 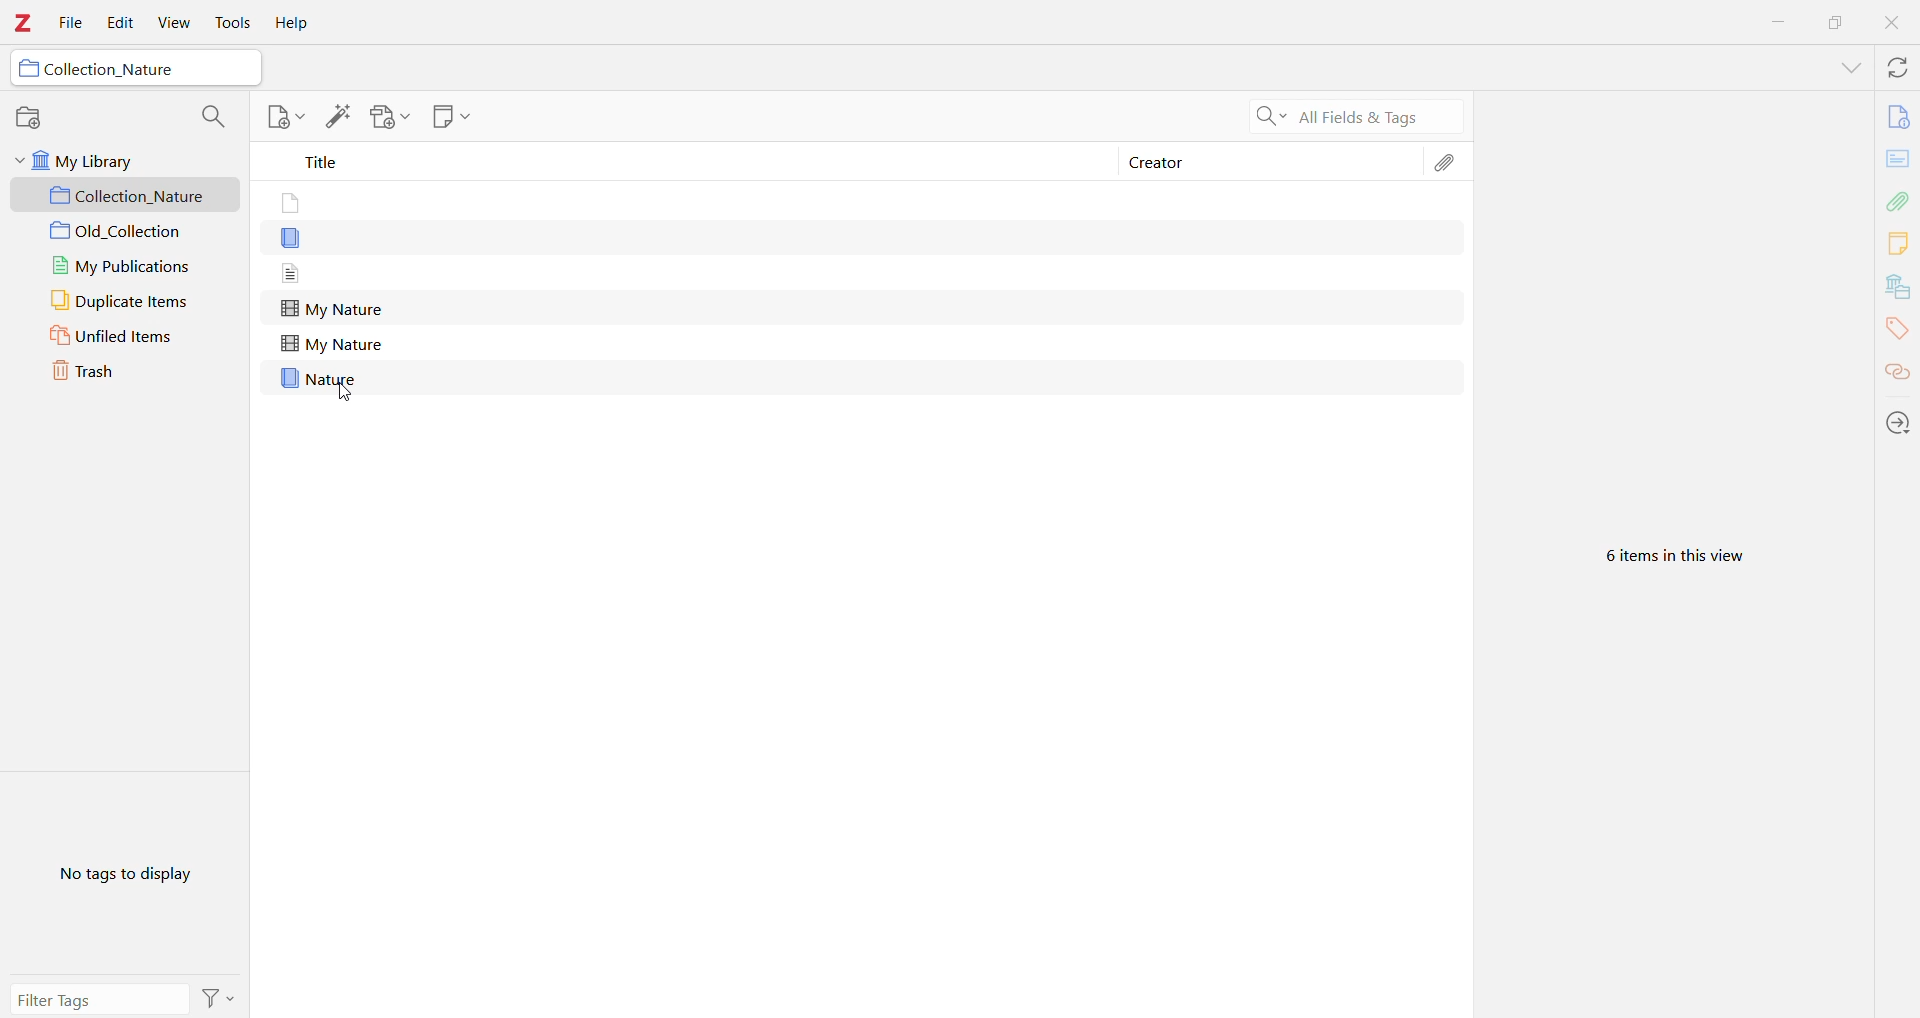 I want to click on Add Attachment, so click(x=390, y=117).